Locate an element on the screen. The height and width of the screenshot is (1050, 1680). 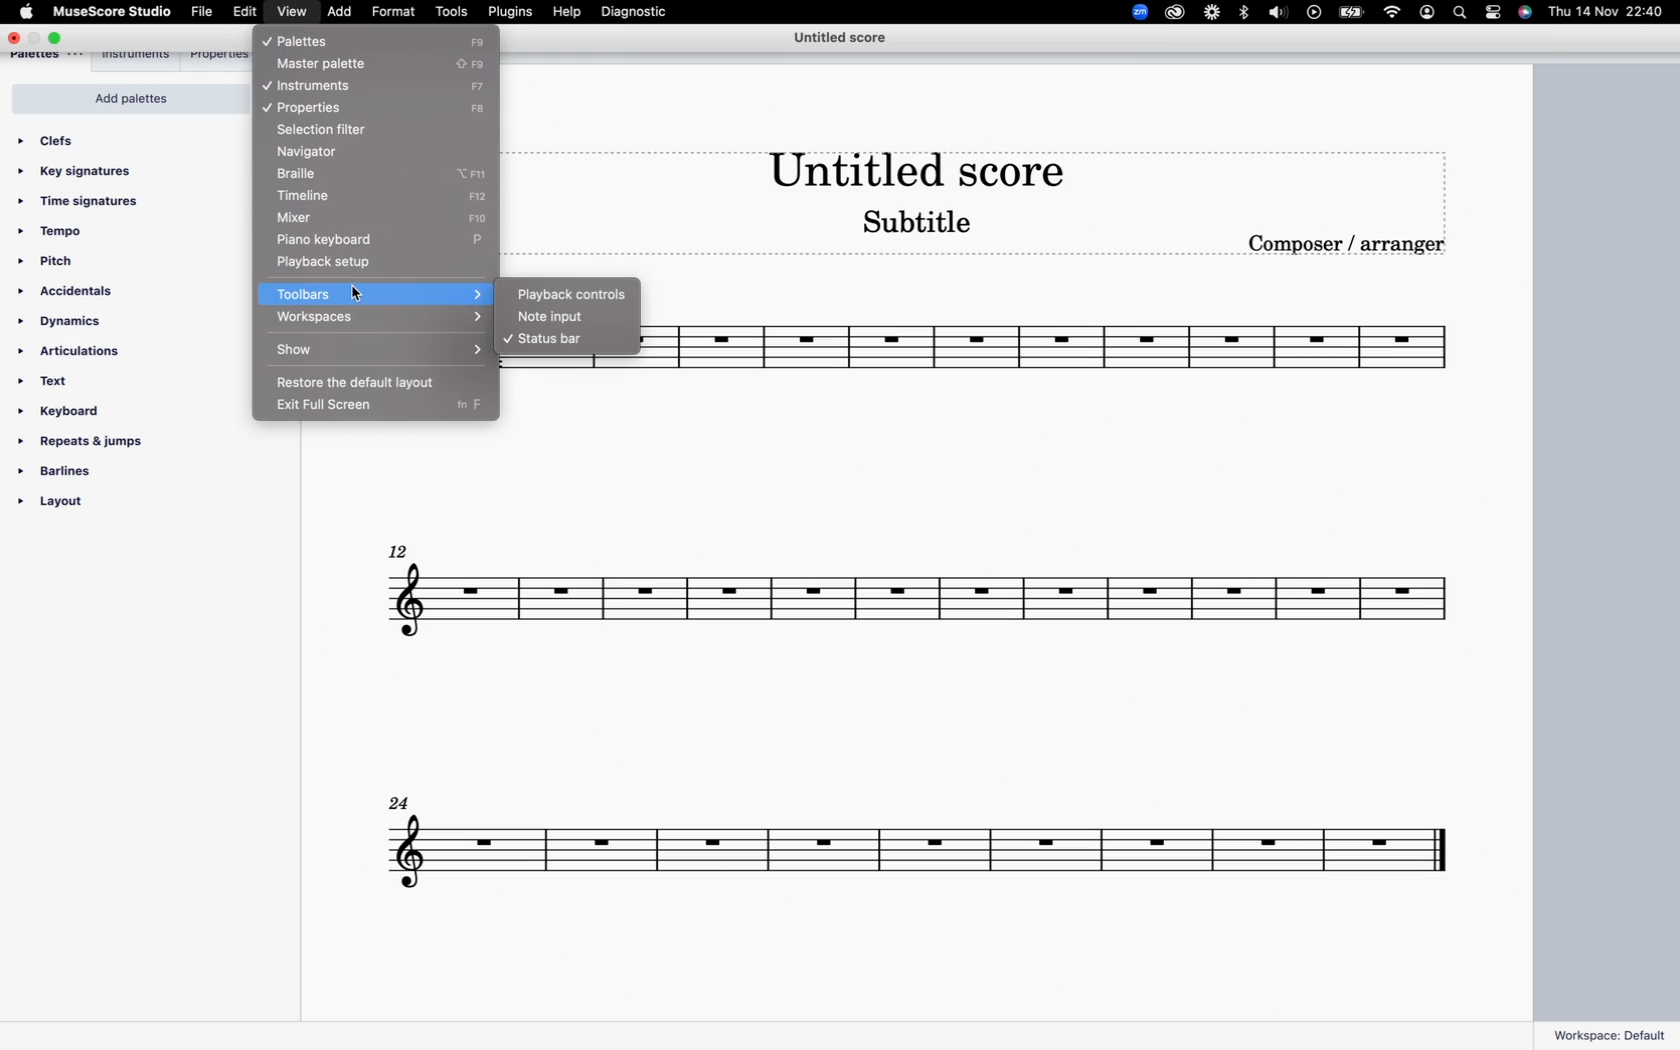
apple is located at coordinates (27, 13).